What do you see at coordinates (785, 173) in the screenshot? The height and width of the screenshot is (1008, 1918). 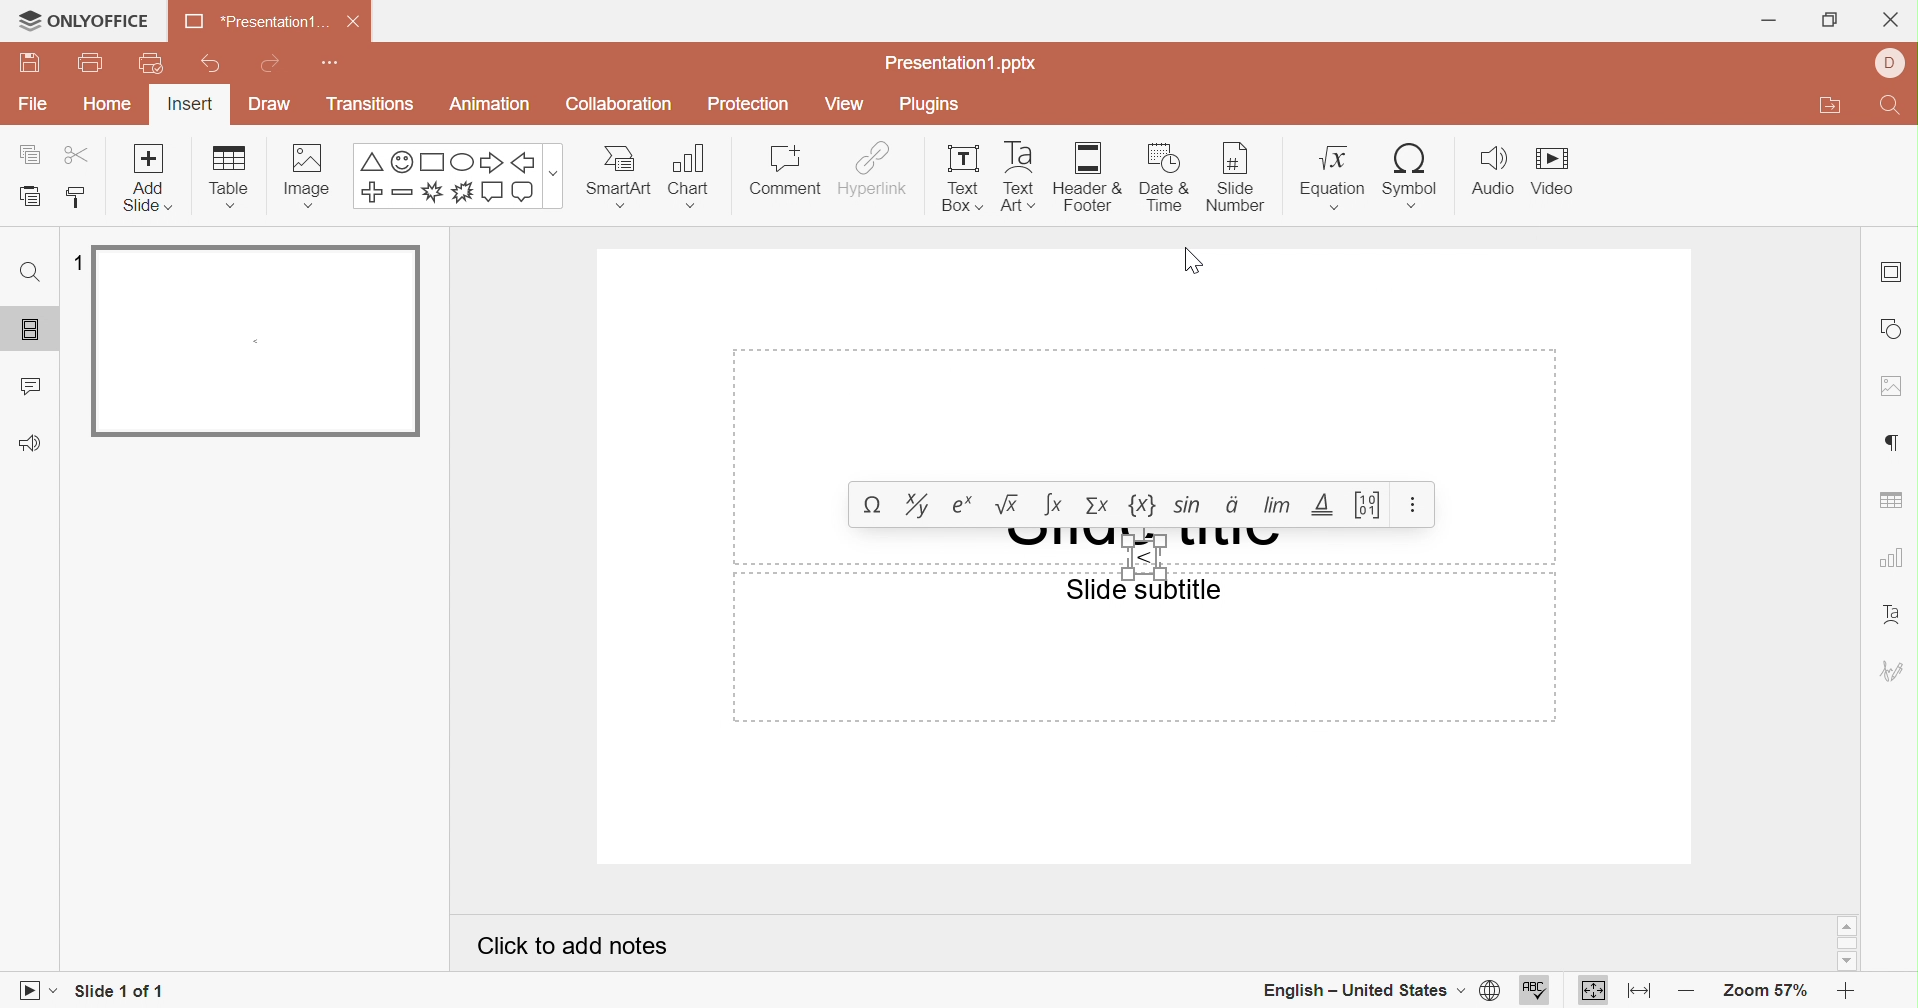 I see `Comment` at bounding box center [785, 173].